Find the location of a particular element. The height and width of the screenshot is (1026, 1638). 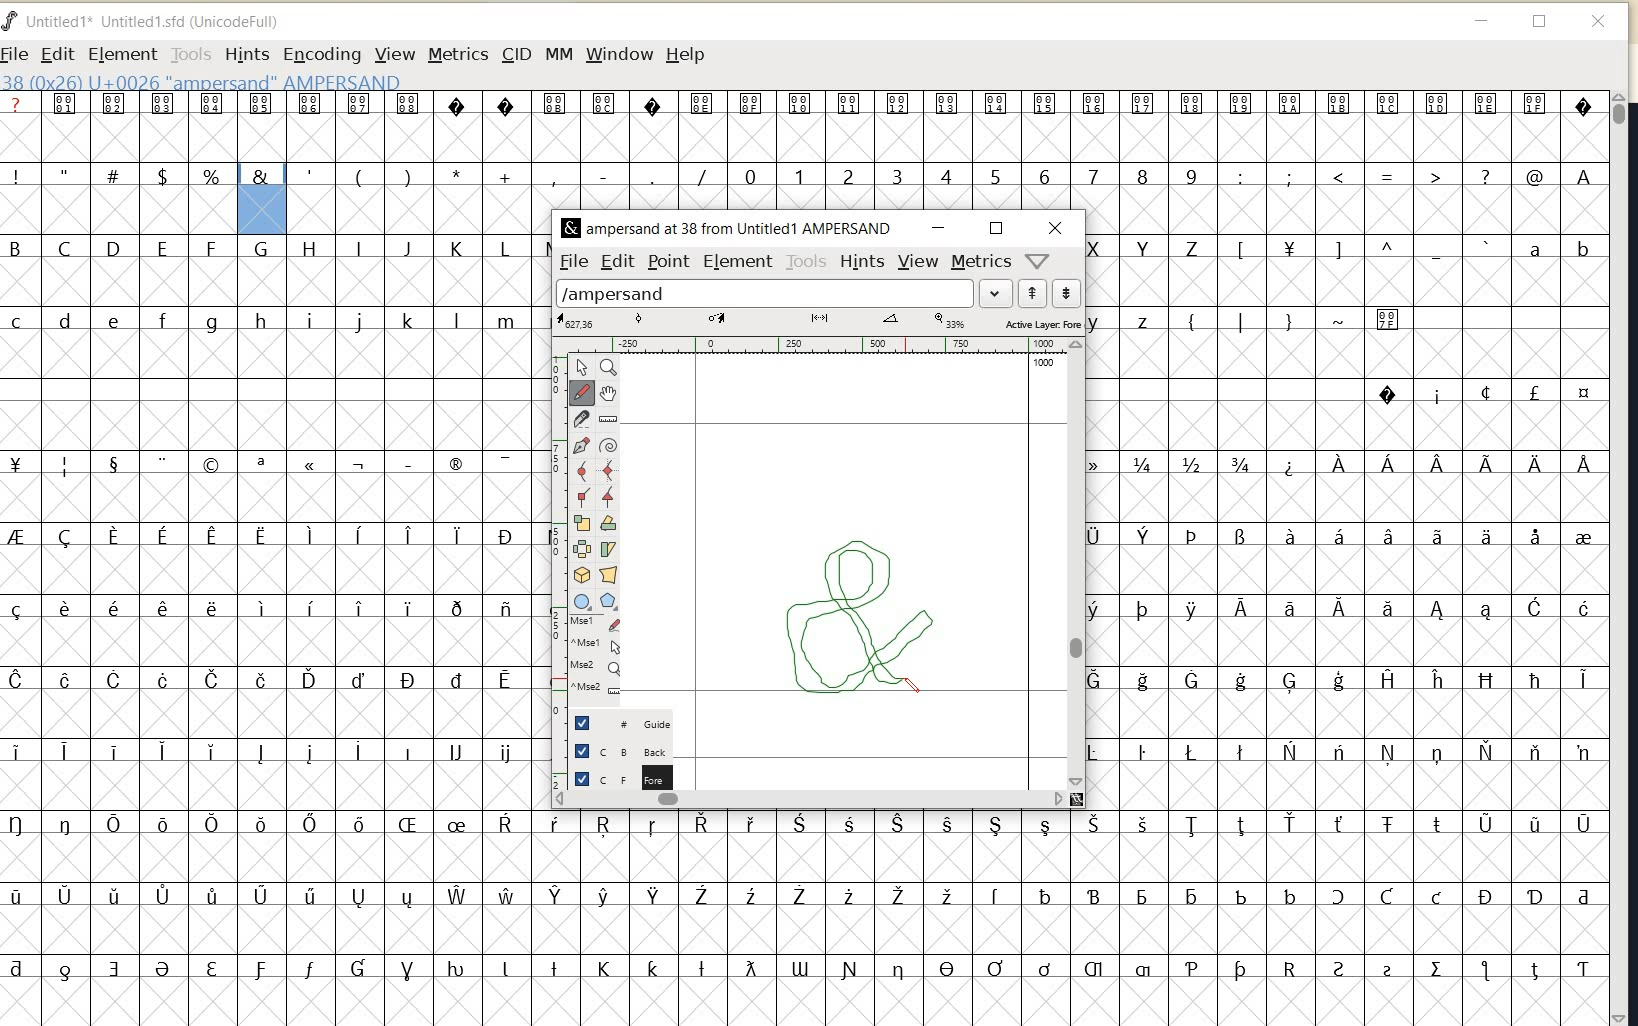

cut splines in two is located at coordinates (580, 419).